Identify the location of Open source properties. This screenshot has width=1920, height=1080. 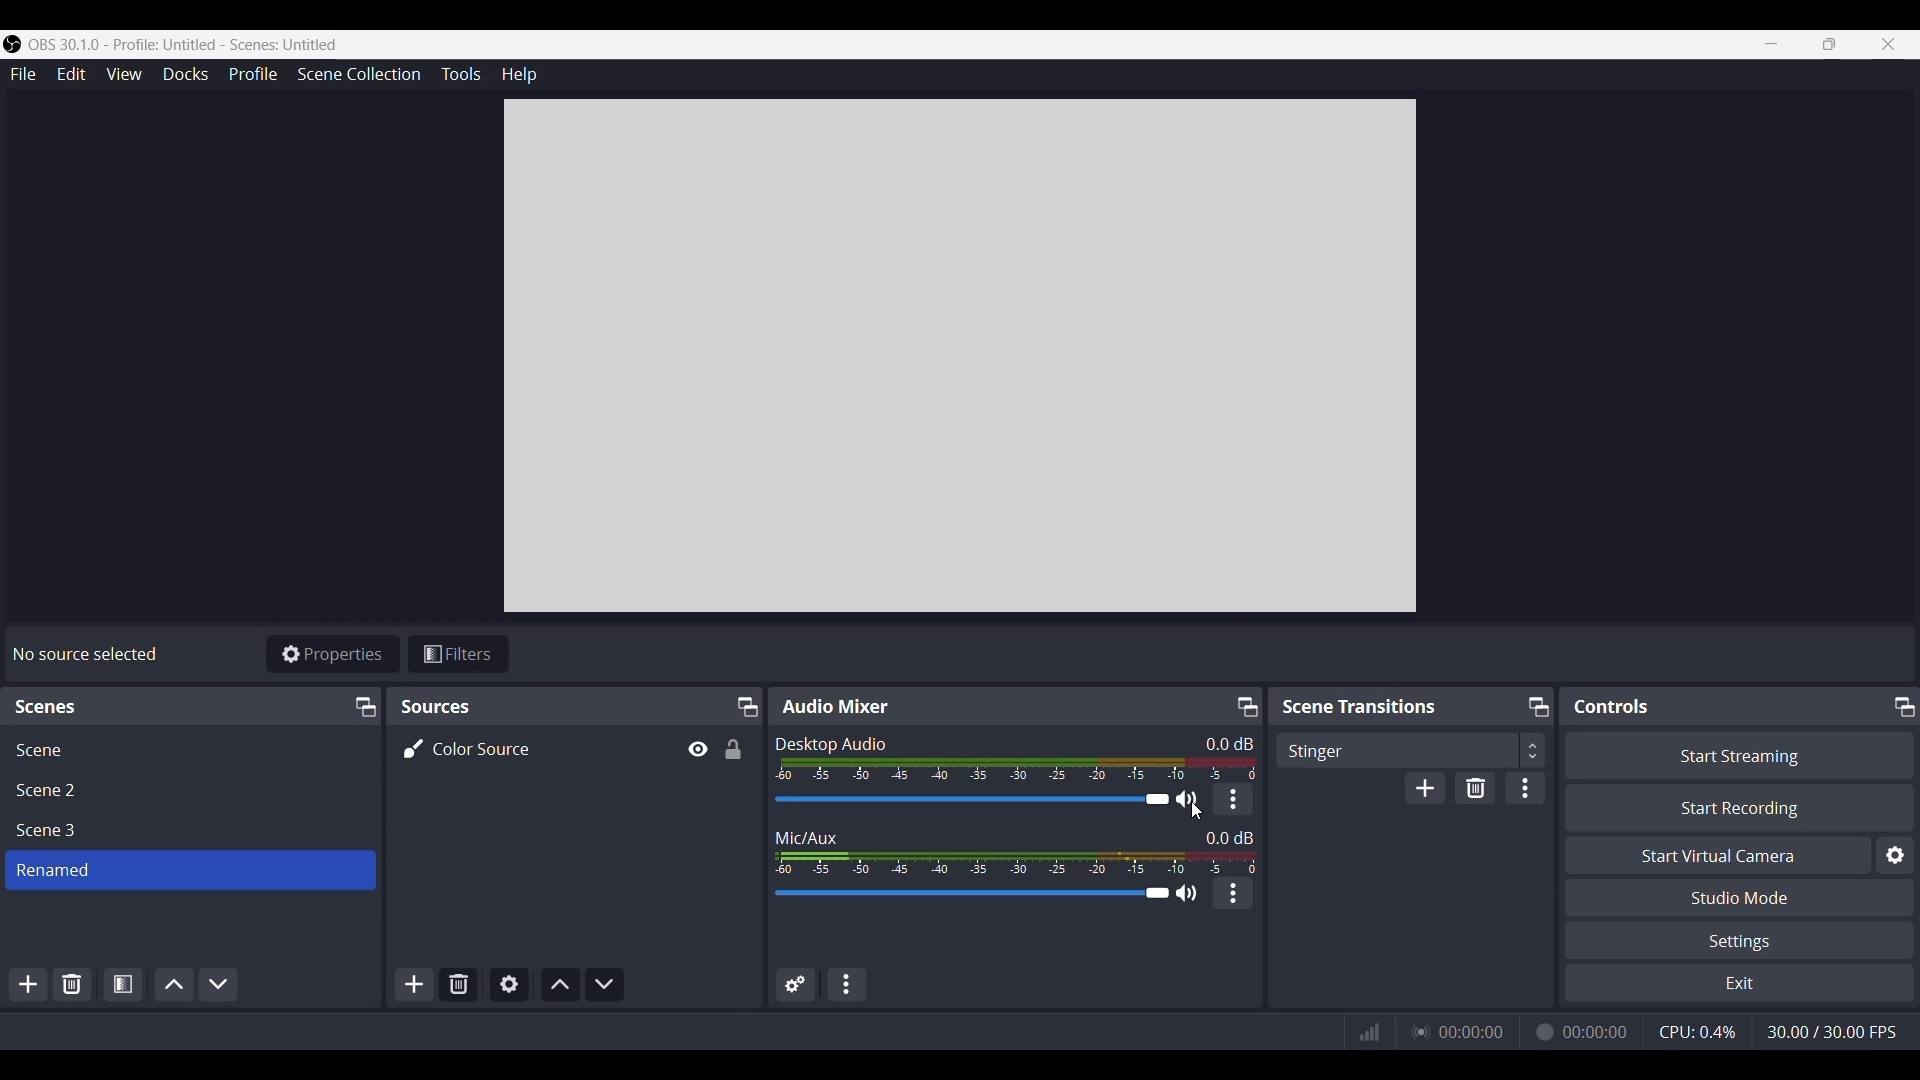
(508, 985).